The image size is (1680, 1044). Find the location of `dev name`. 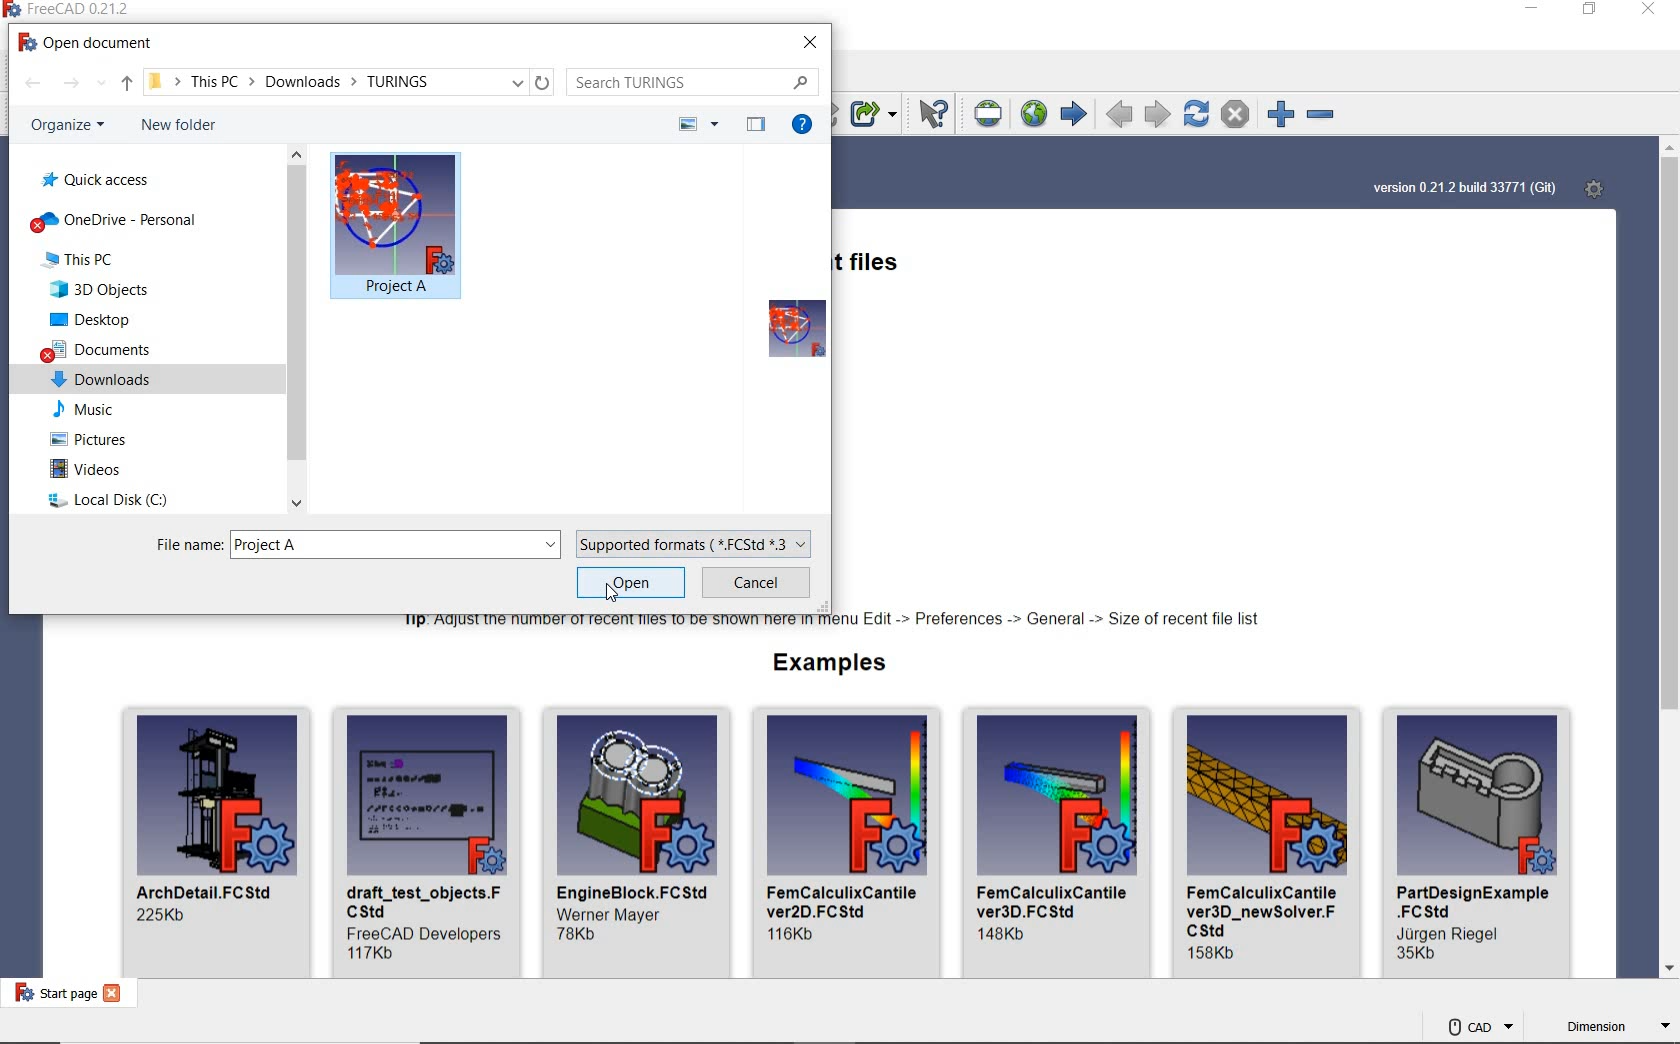

dev name is located at coordinates (424, 931).